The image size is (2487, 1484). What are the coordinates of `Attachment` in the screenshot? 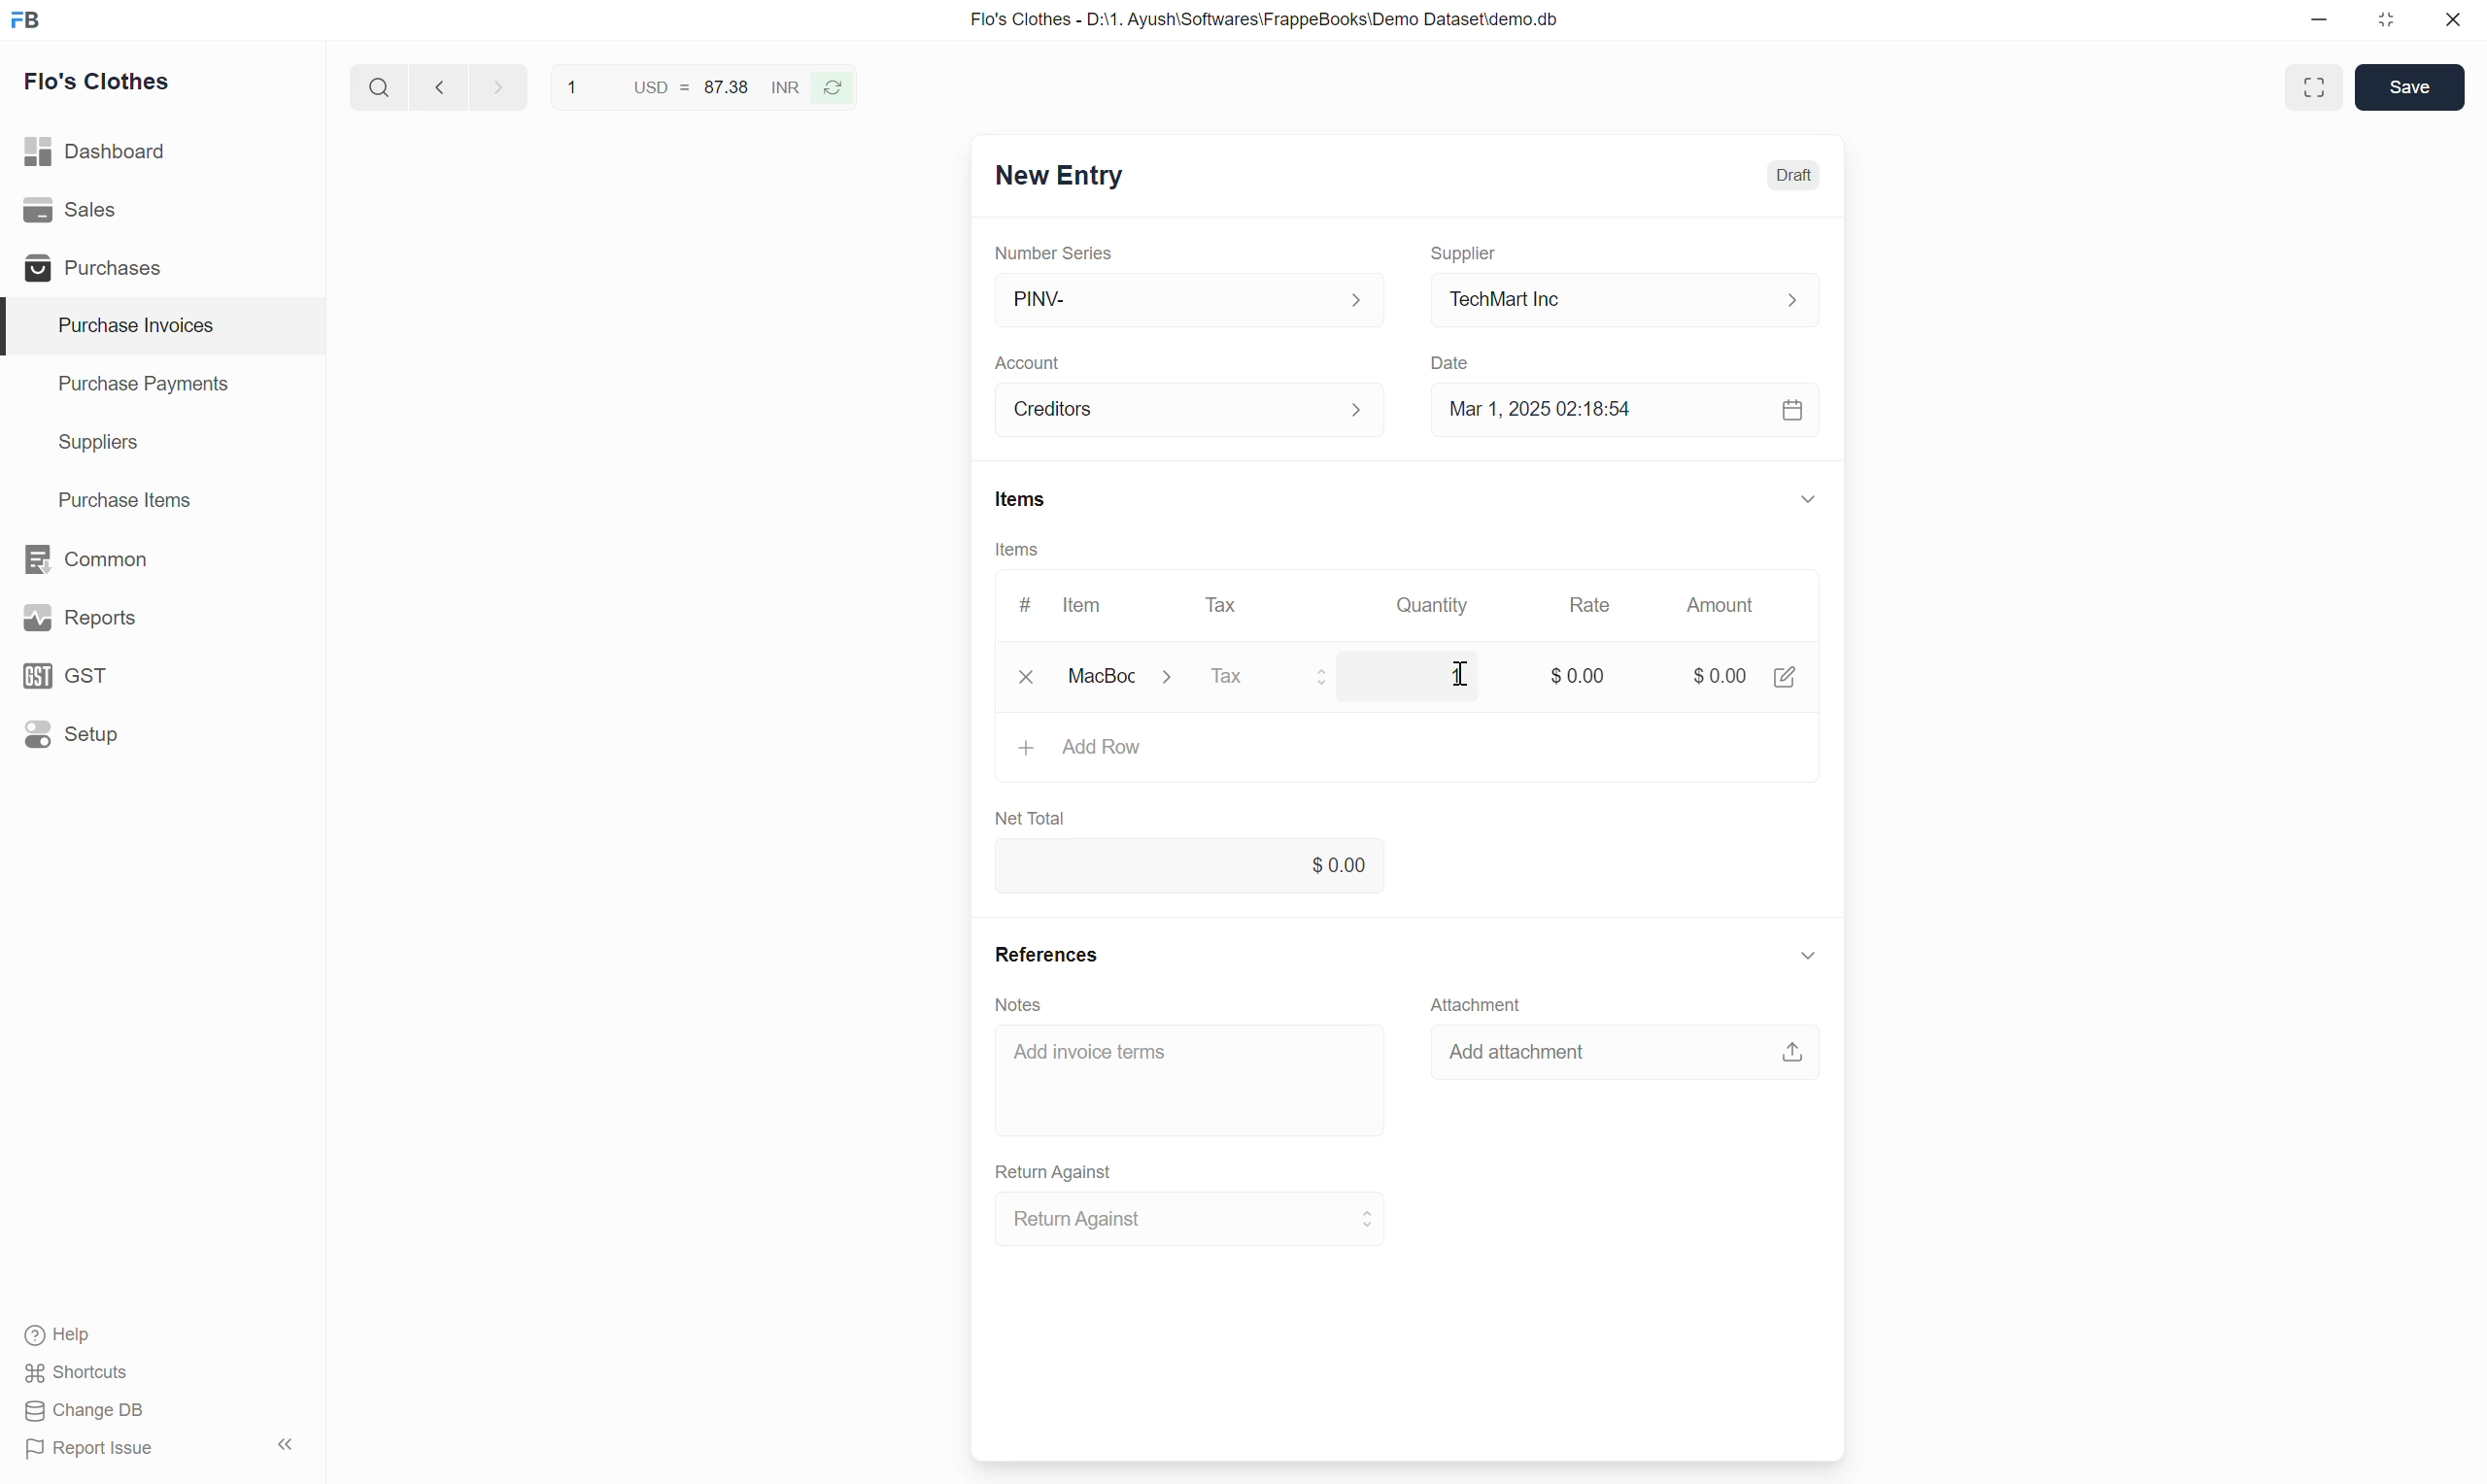 It's located at (1476, 1003).